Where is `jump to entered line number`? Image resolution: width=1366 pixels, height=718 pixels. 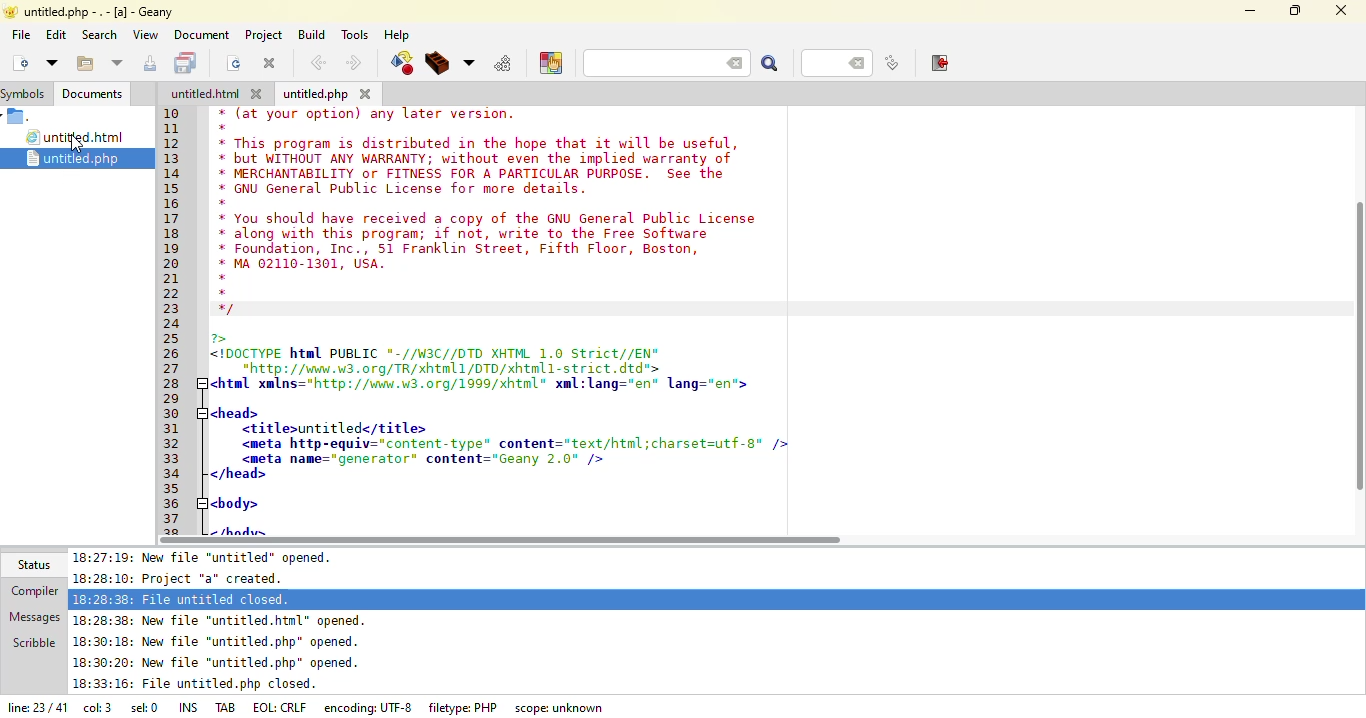 jump to entered line number is located at coordinates (893, 63).